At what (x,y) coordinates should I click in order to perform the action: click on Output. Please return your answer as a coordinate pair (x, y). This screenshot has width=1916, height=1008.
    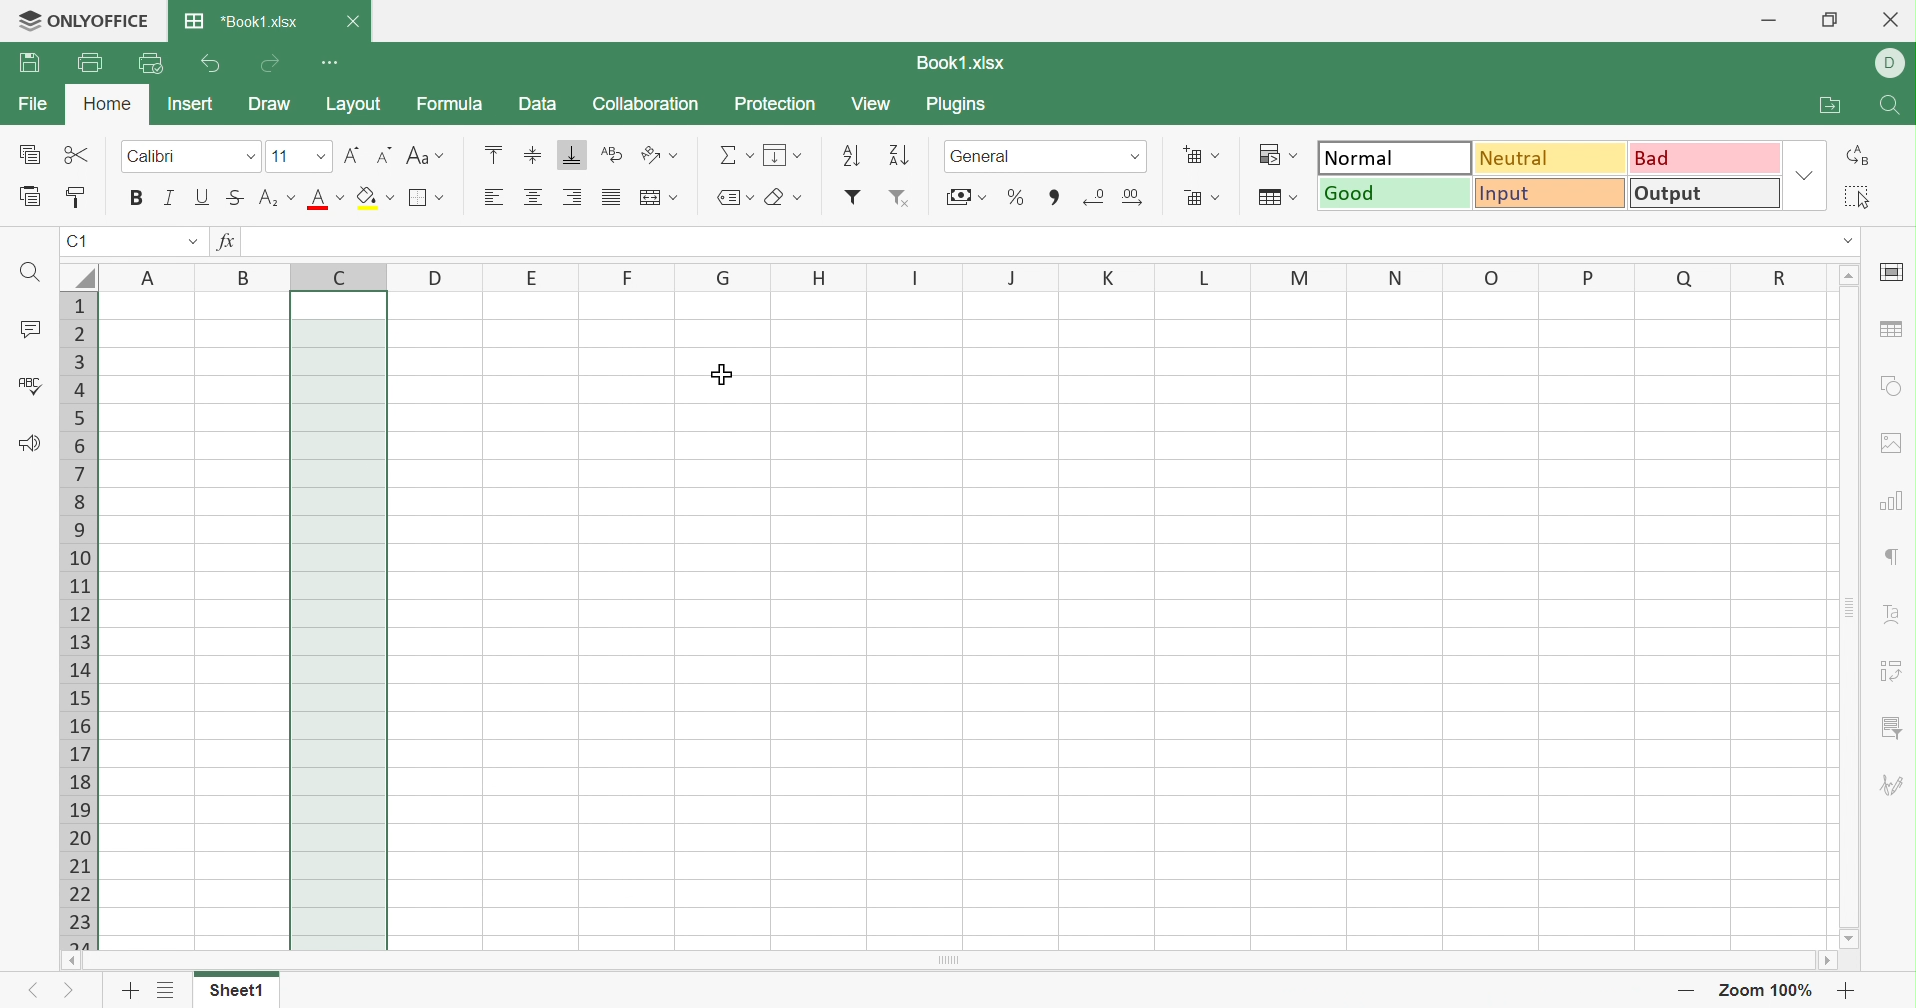
    Looking at the image, I should click on (1707, 195).